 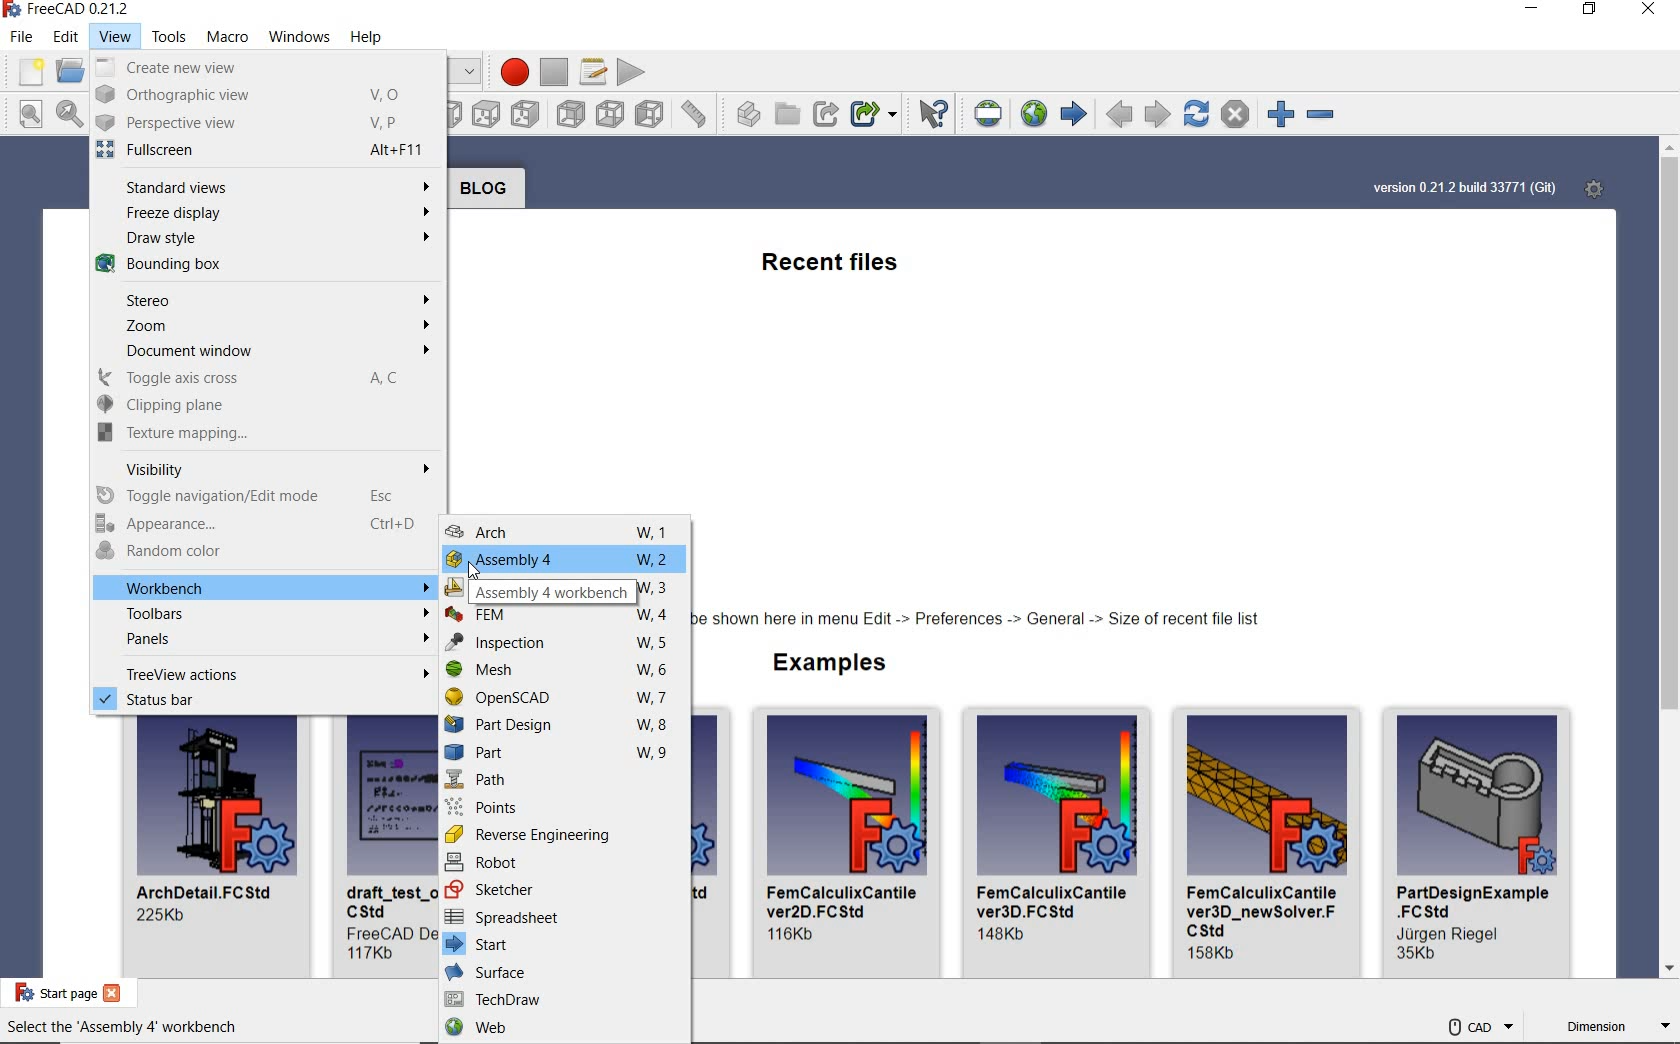 I want to click on spreadsheet, so click(x=562, y=917).